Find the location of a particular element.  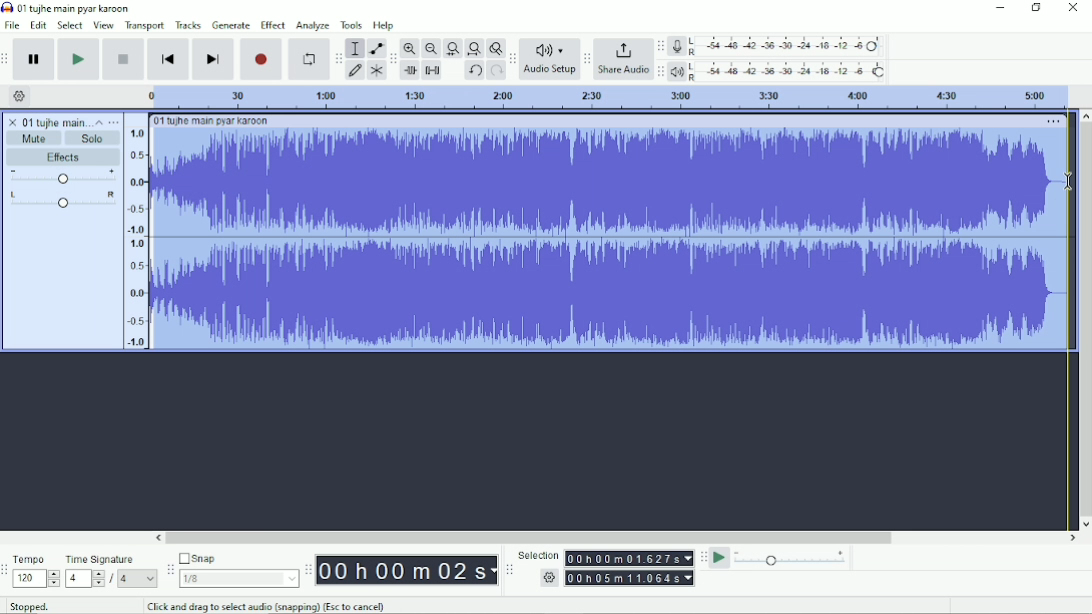

01 tujhy main pyar kroon is located at coordinates (211, 121).